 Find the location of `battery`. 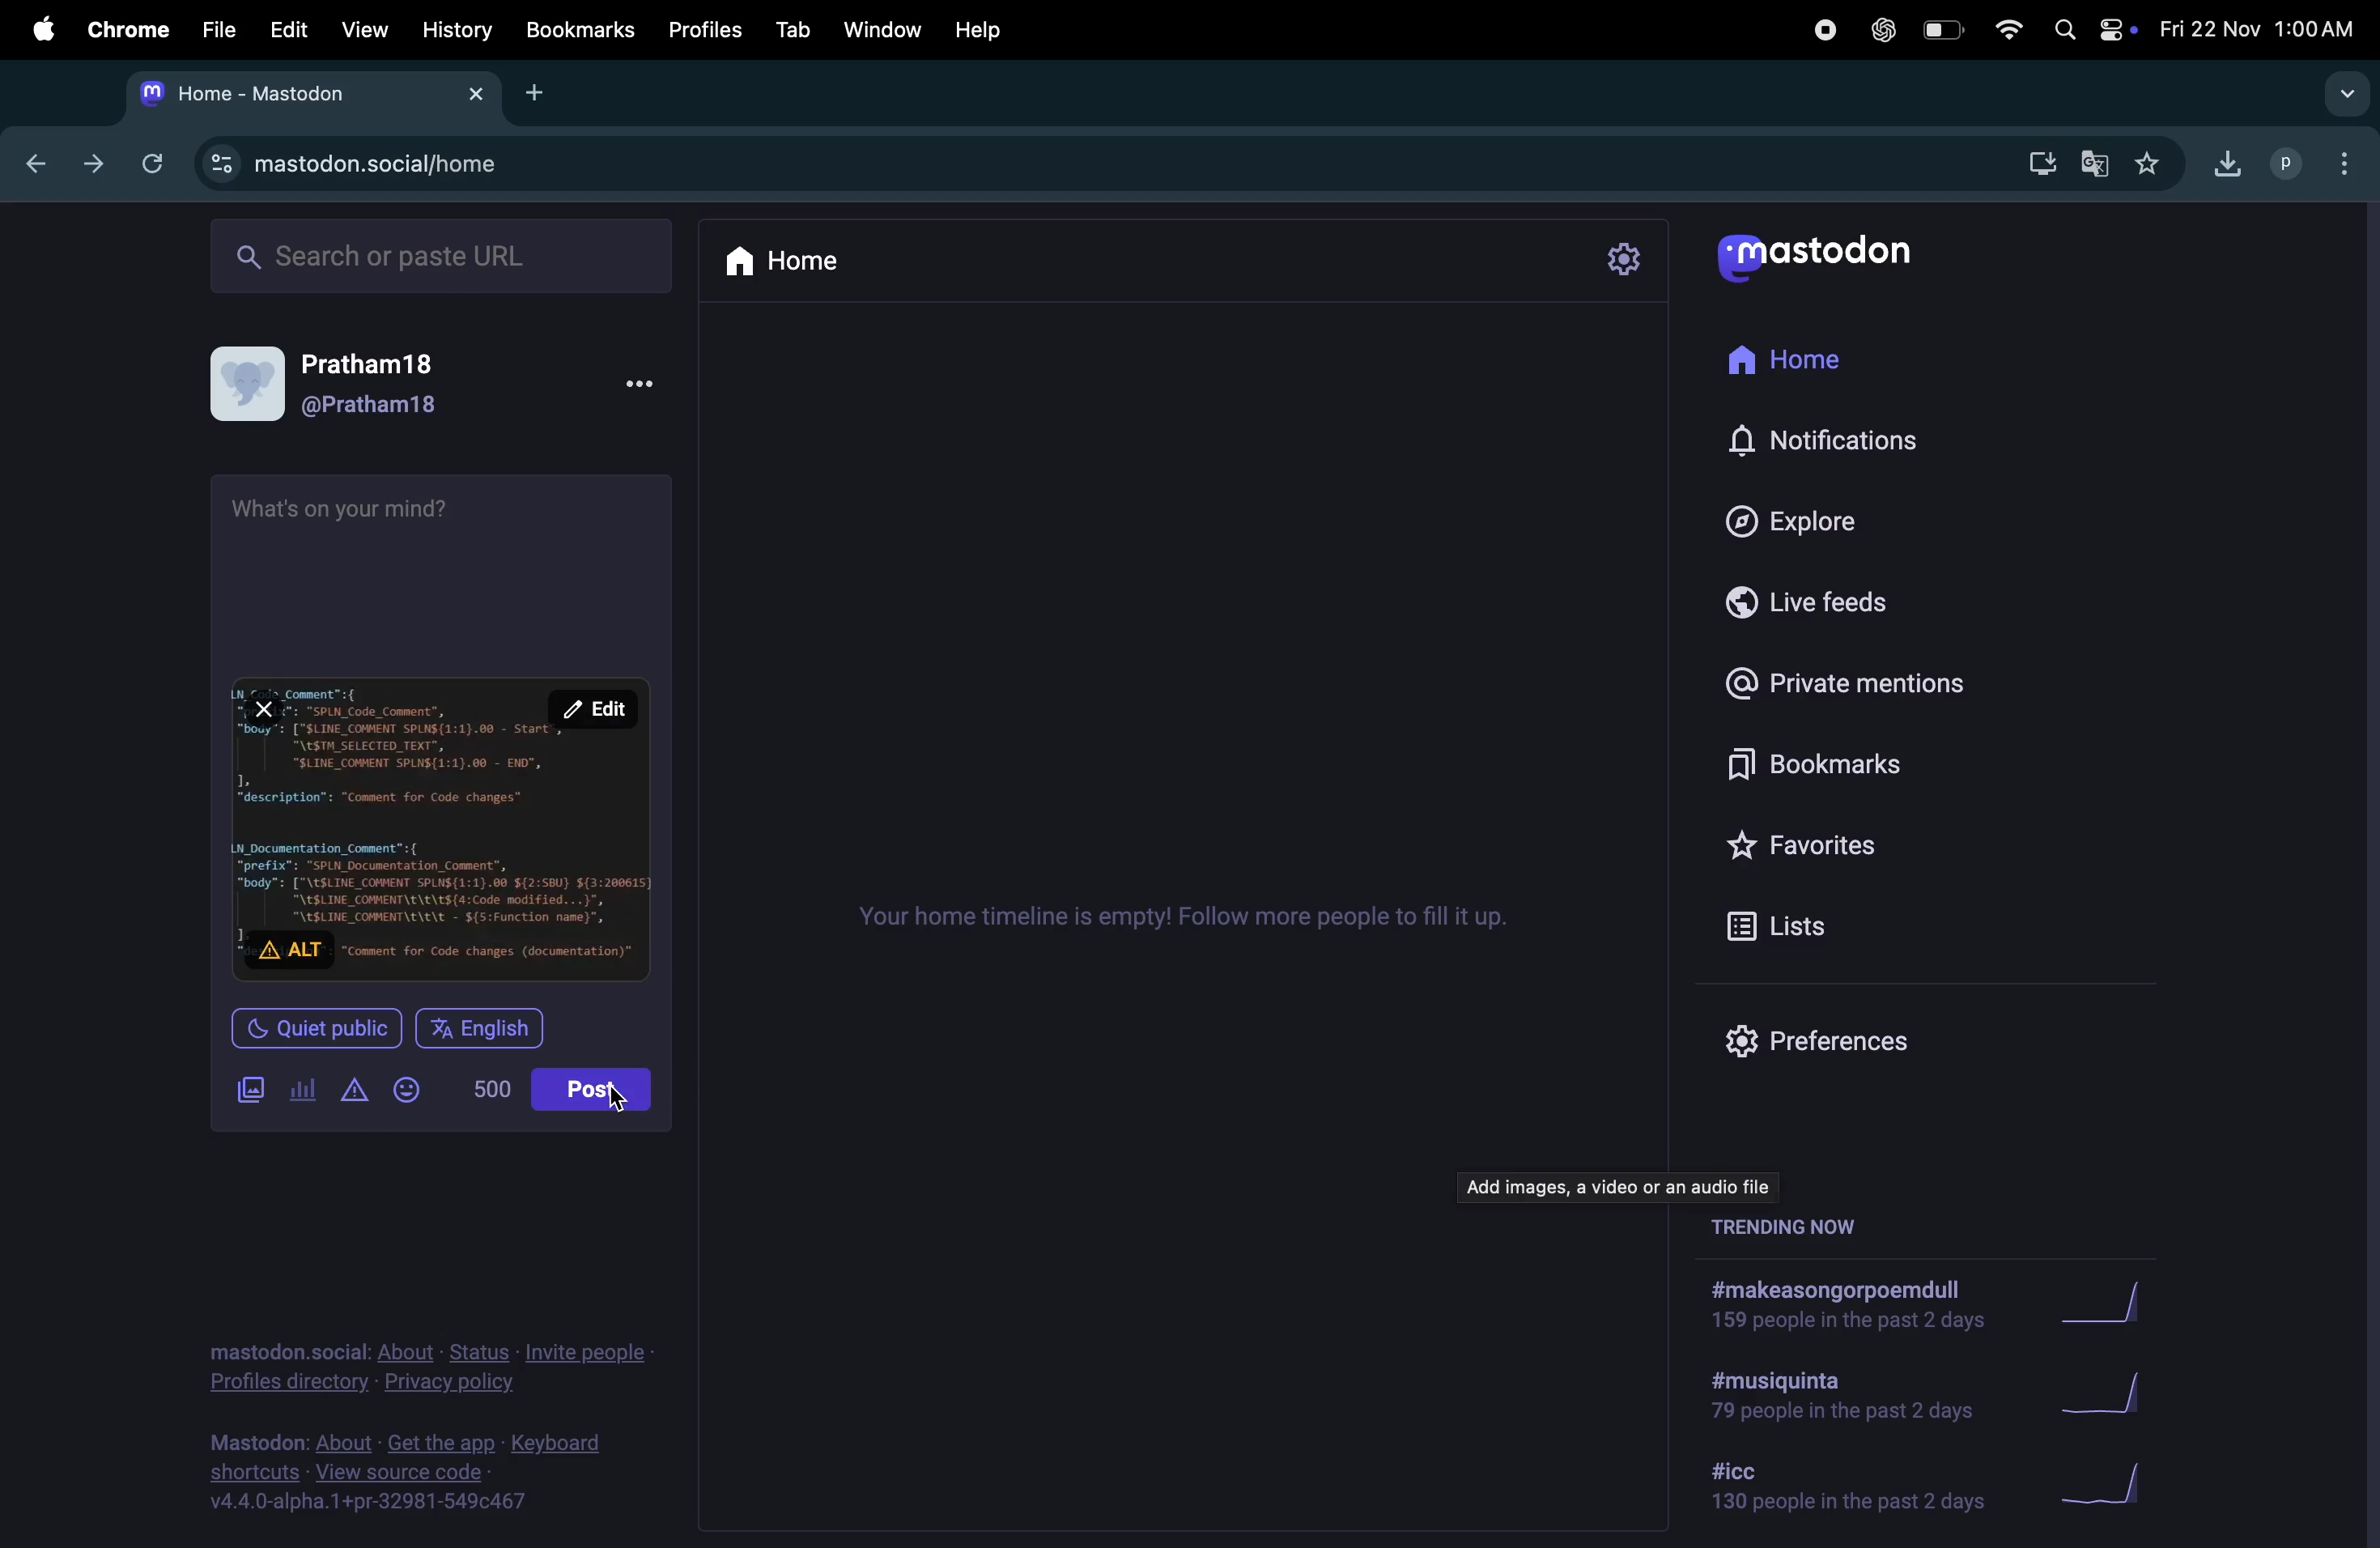

battery is located at coordinates (1943, 30).